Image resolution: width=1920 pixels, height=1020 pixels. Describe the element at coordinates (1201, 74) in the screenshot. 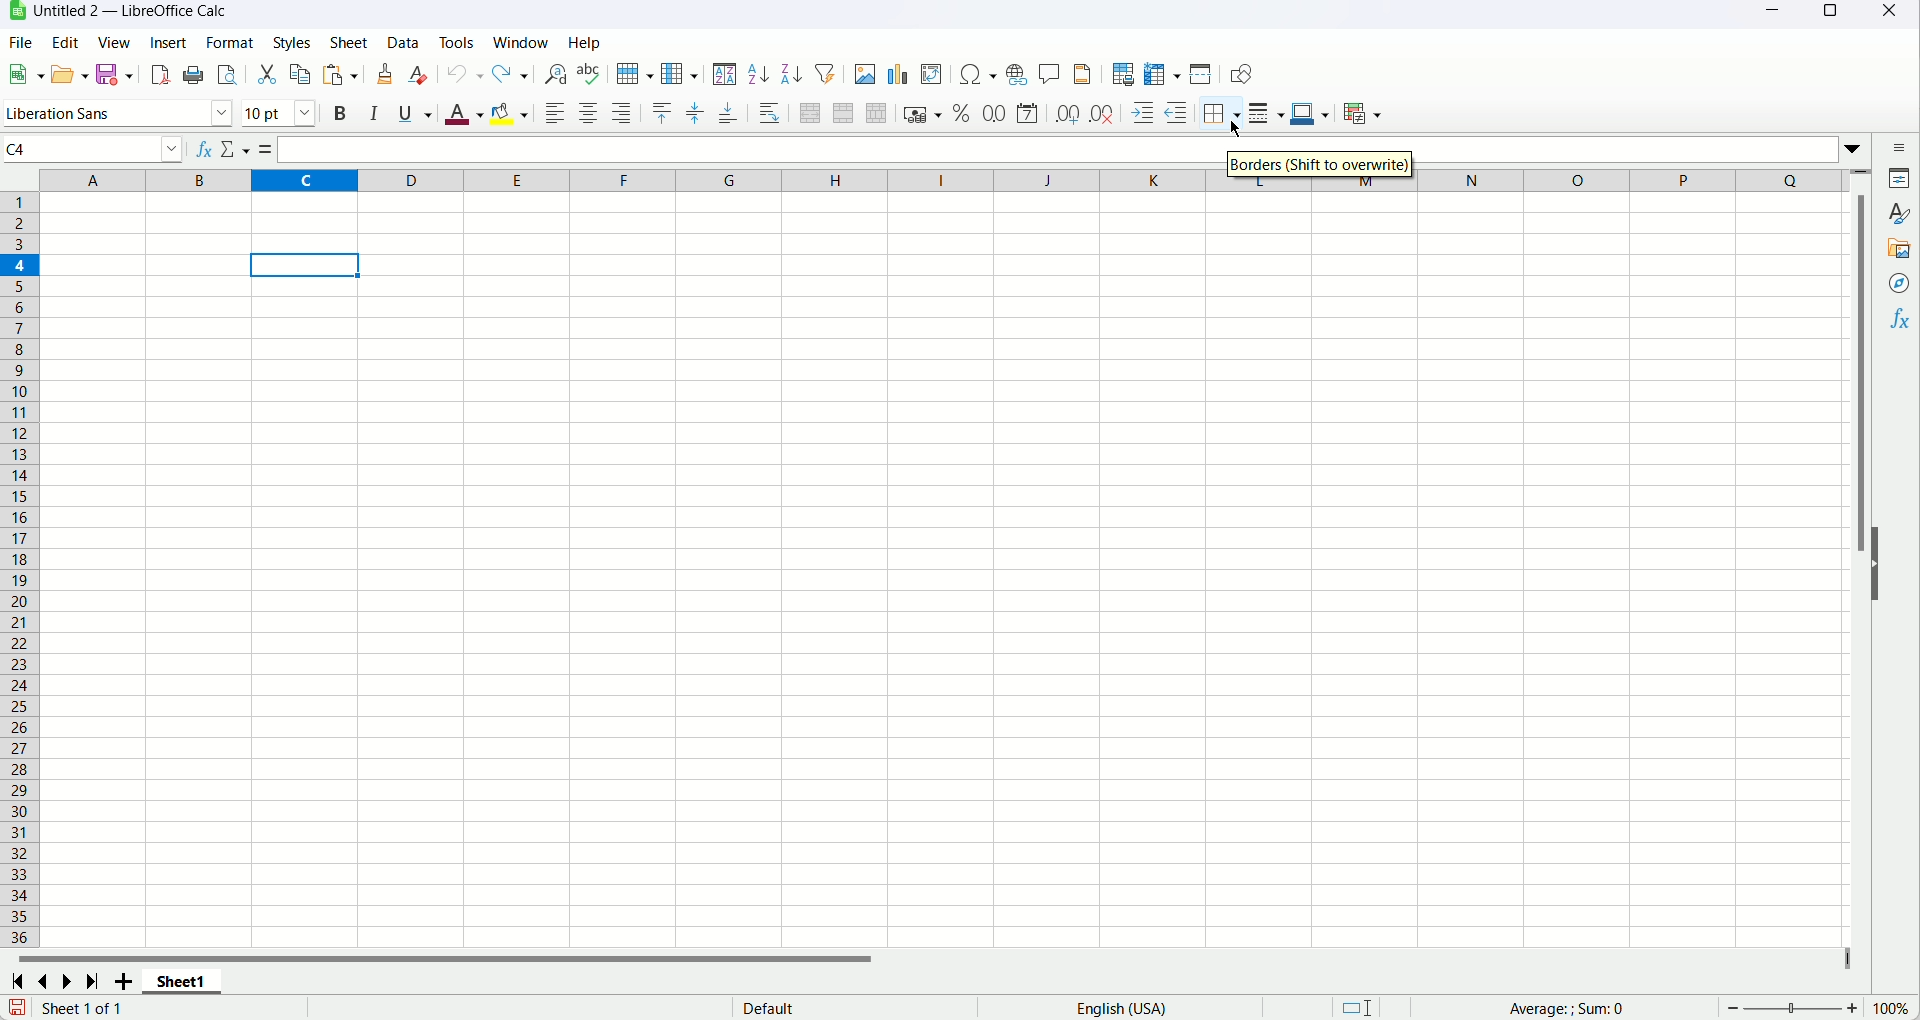

I see `Split window` at that location.